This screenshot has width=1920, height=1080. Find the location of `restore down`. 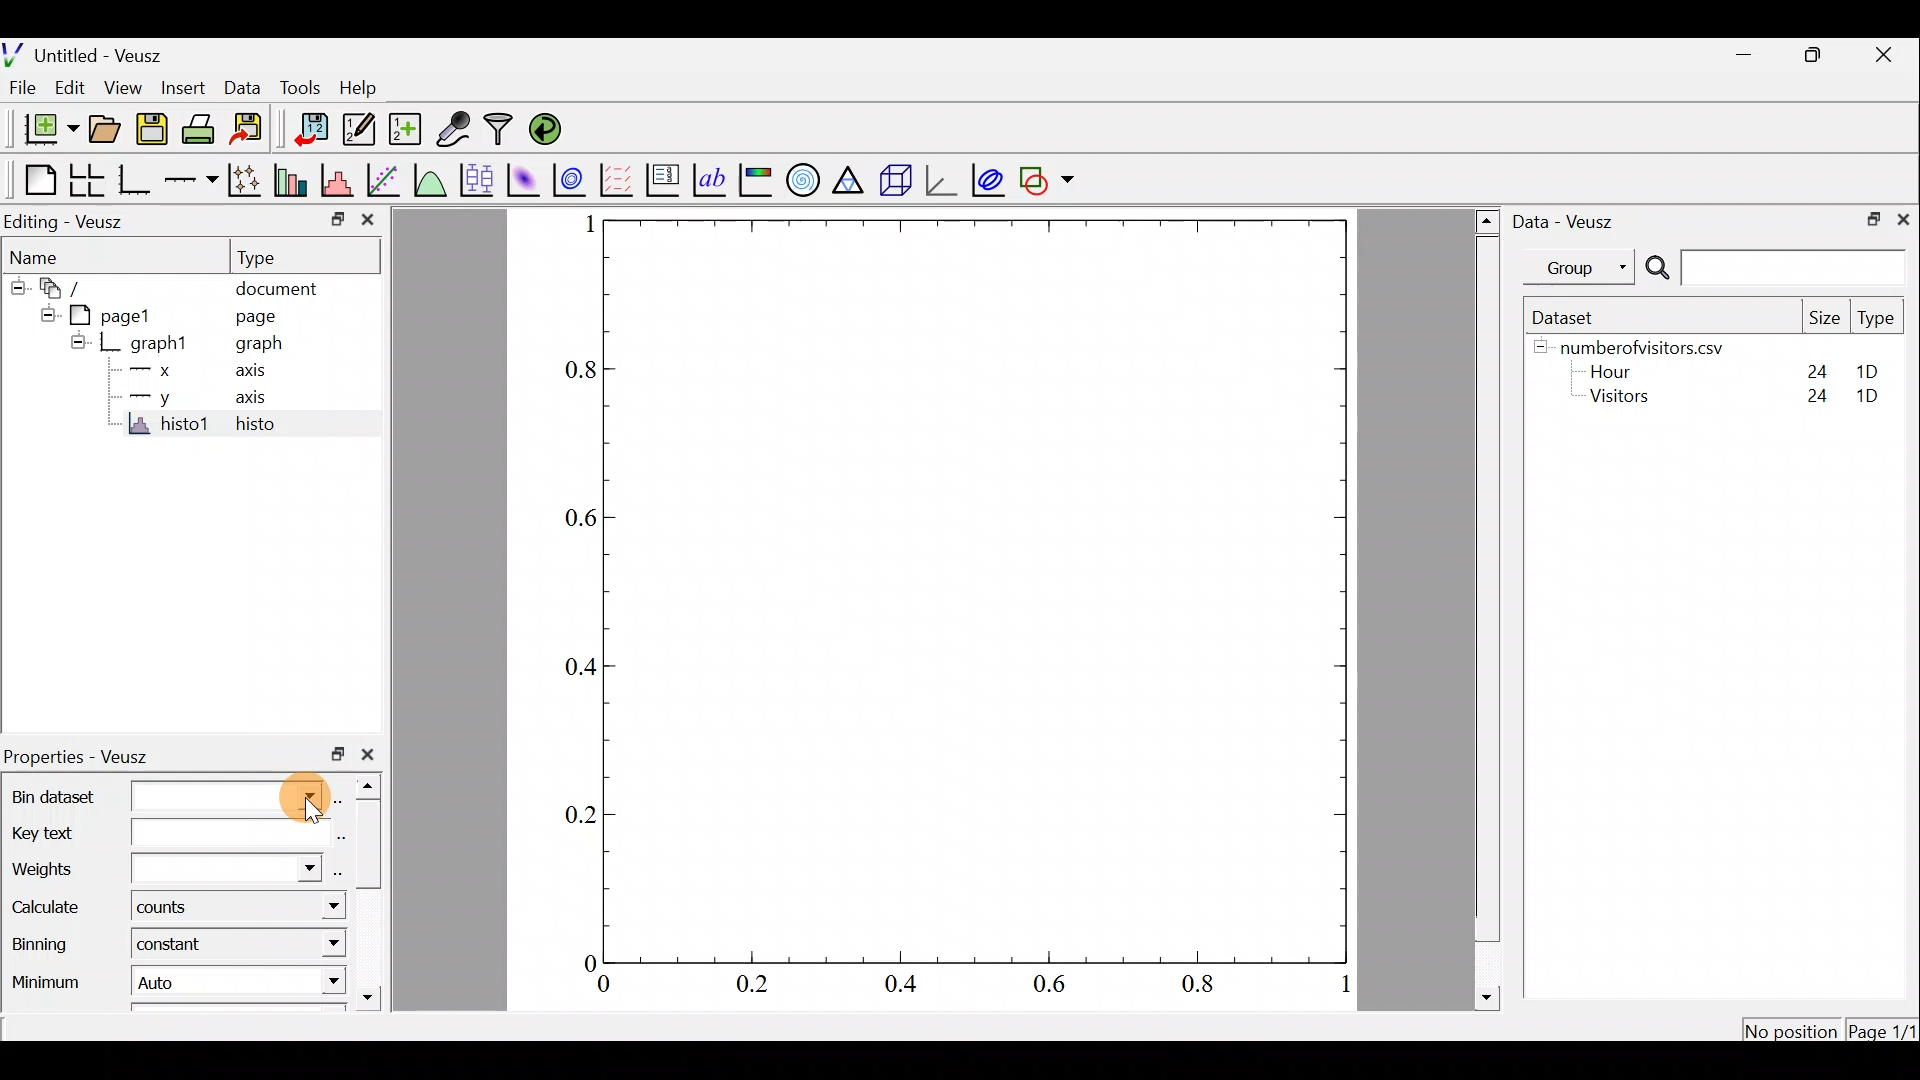

restore down is located at coordinates (329, 221).